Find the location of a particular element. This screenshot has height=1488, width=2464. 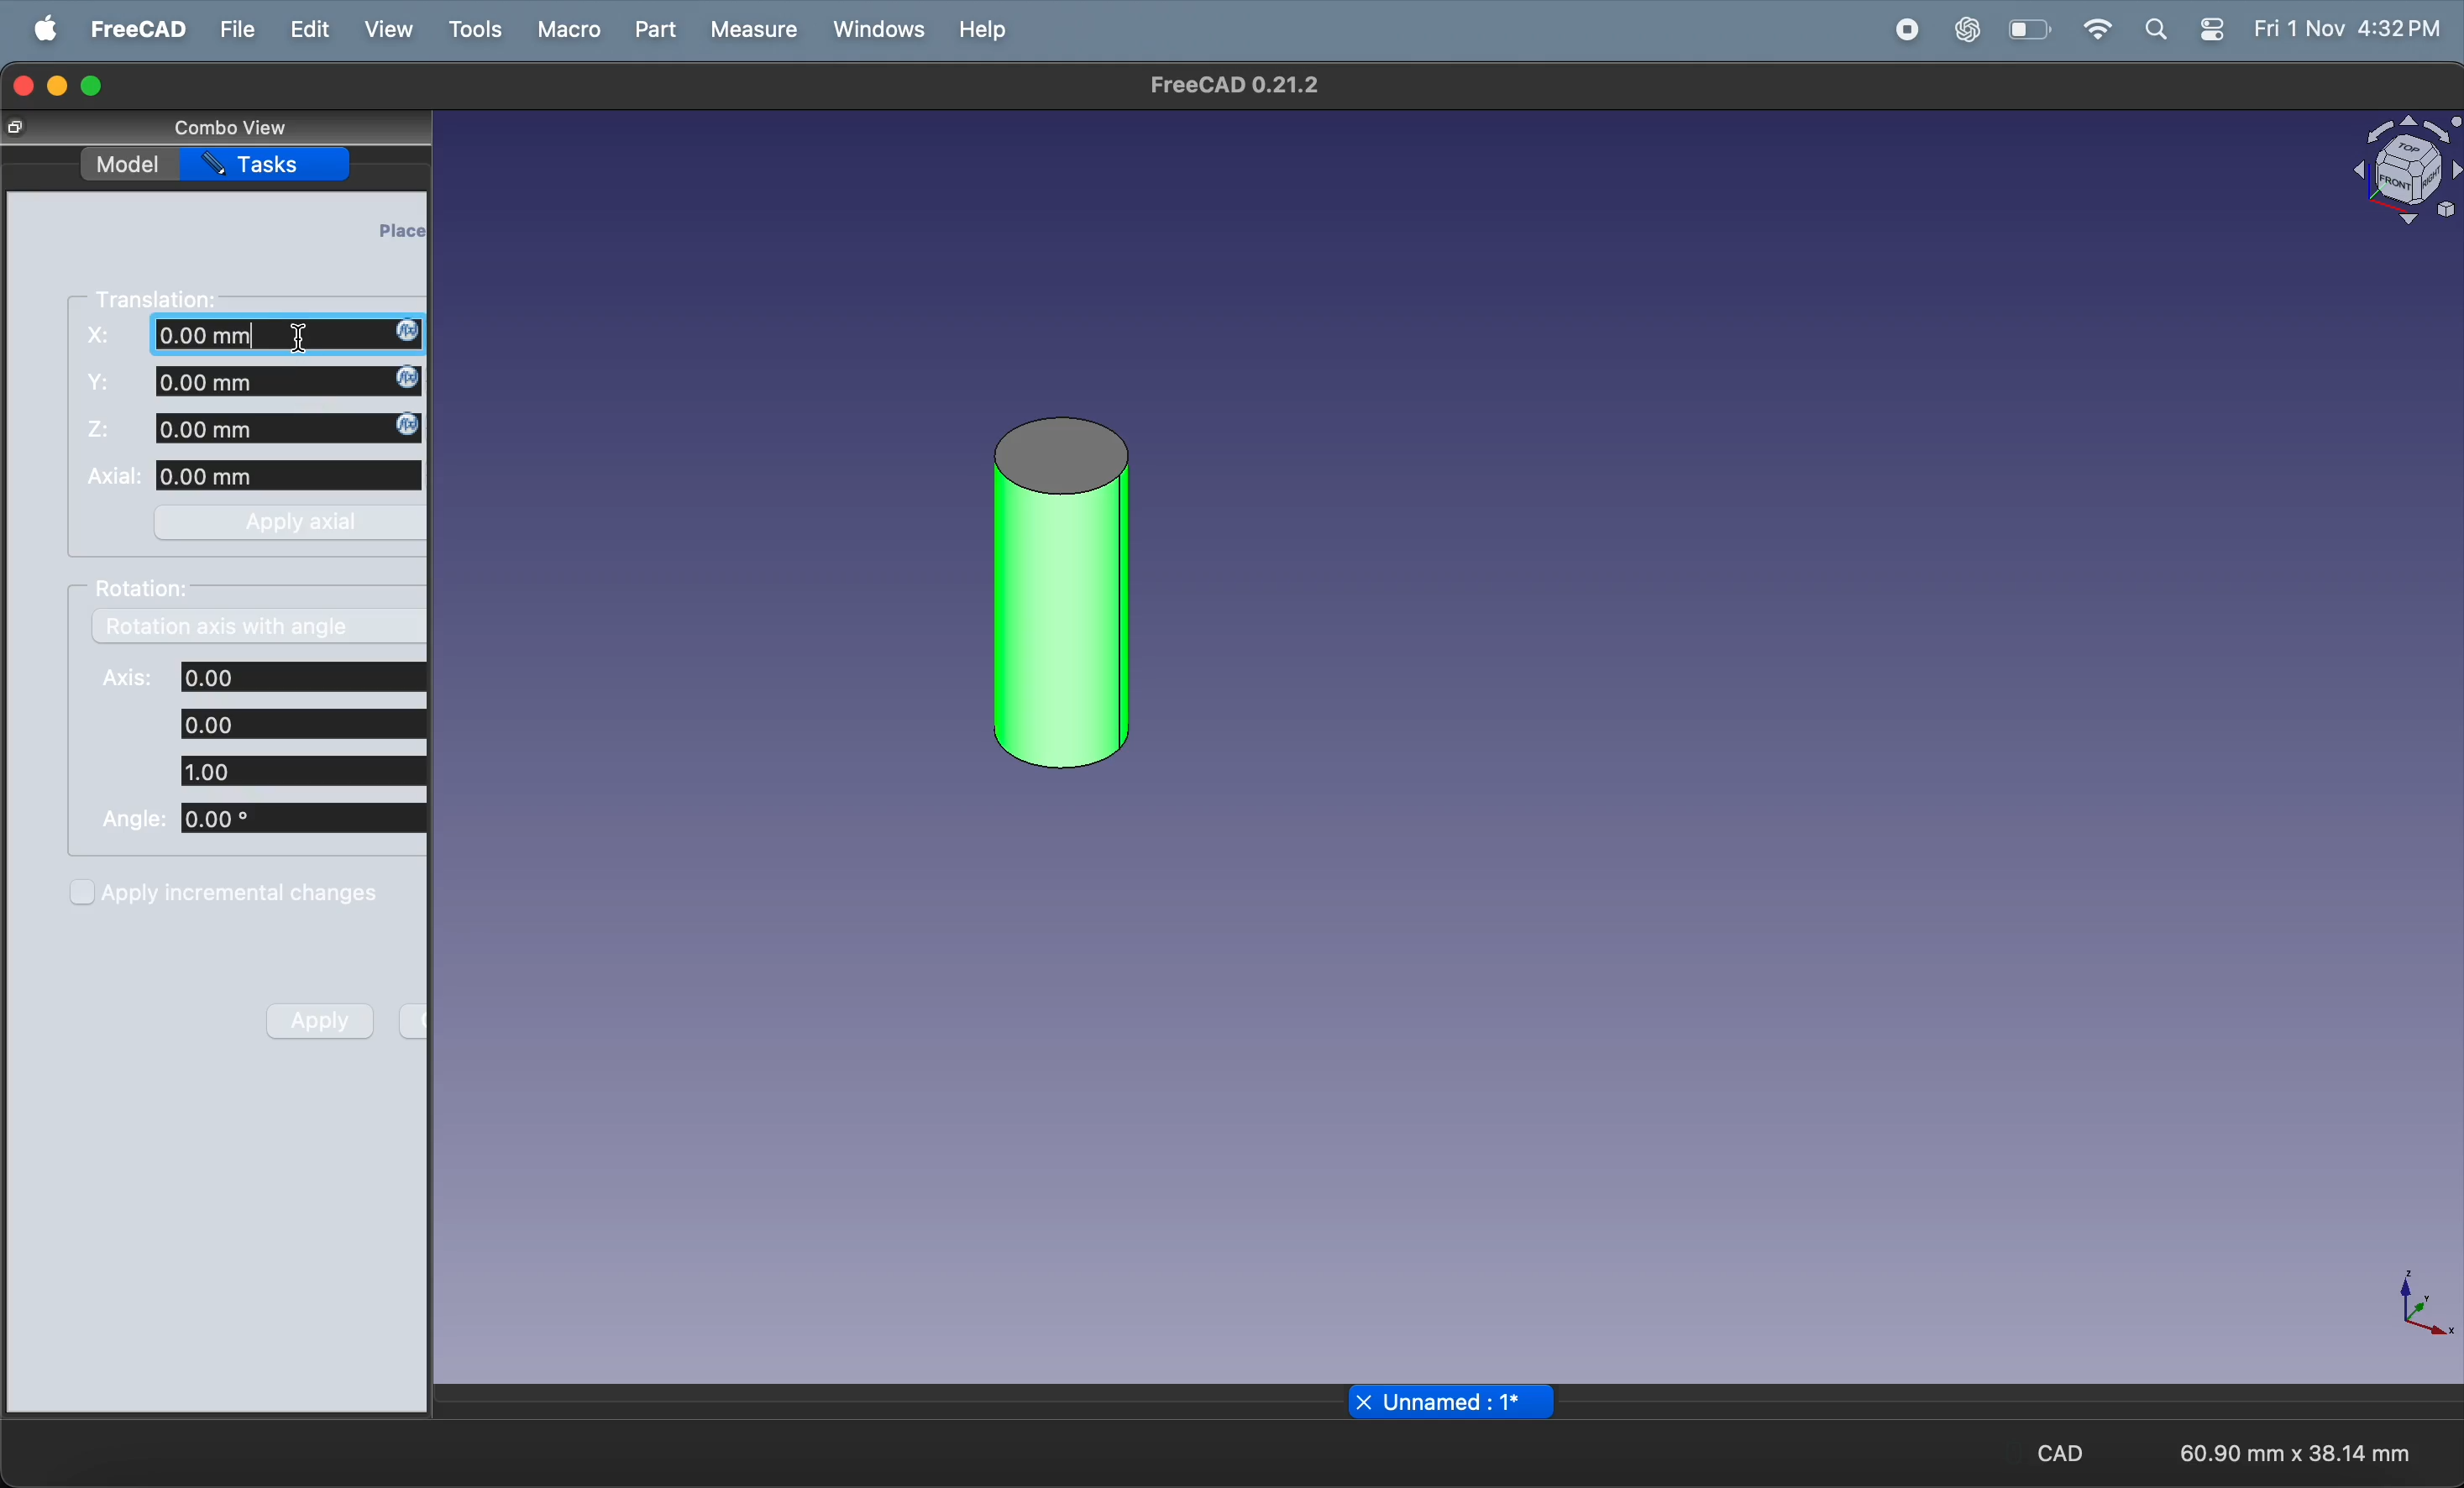

checkbox is located at coordinates (82, 894).